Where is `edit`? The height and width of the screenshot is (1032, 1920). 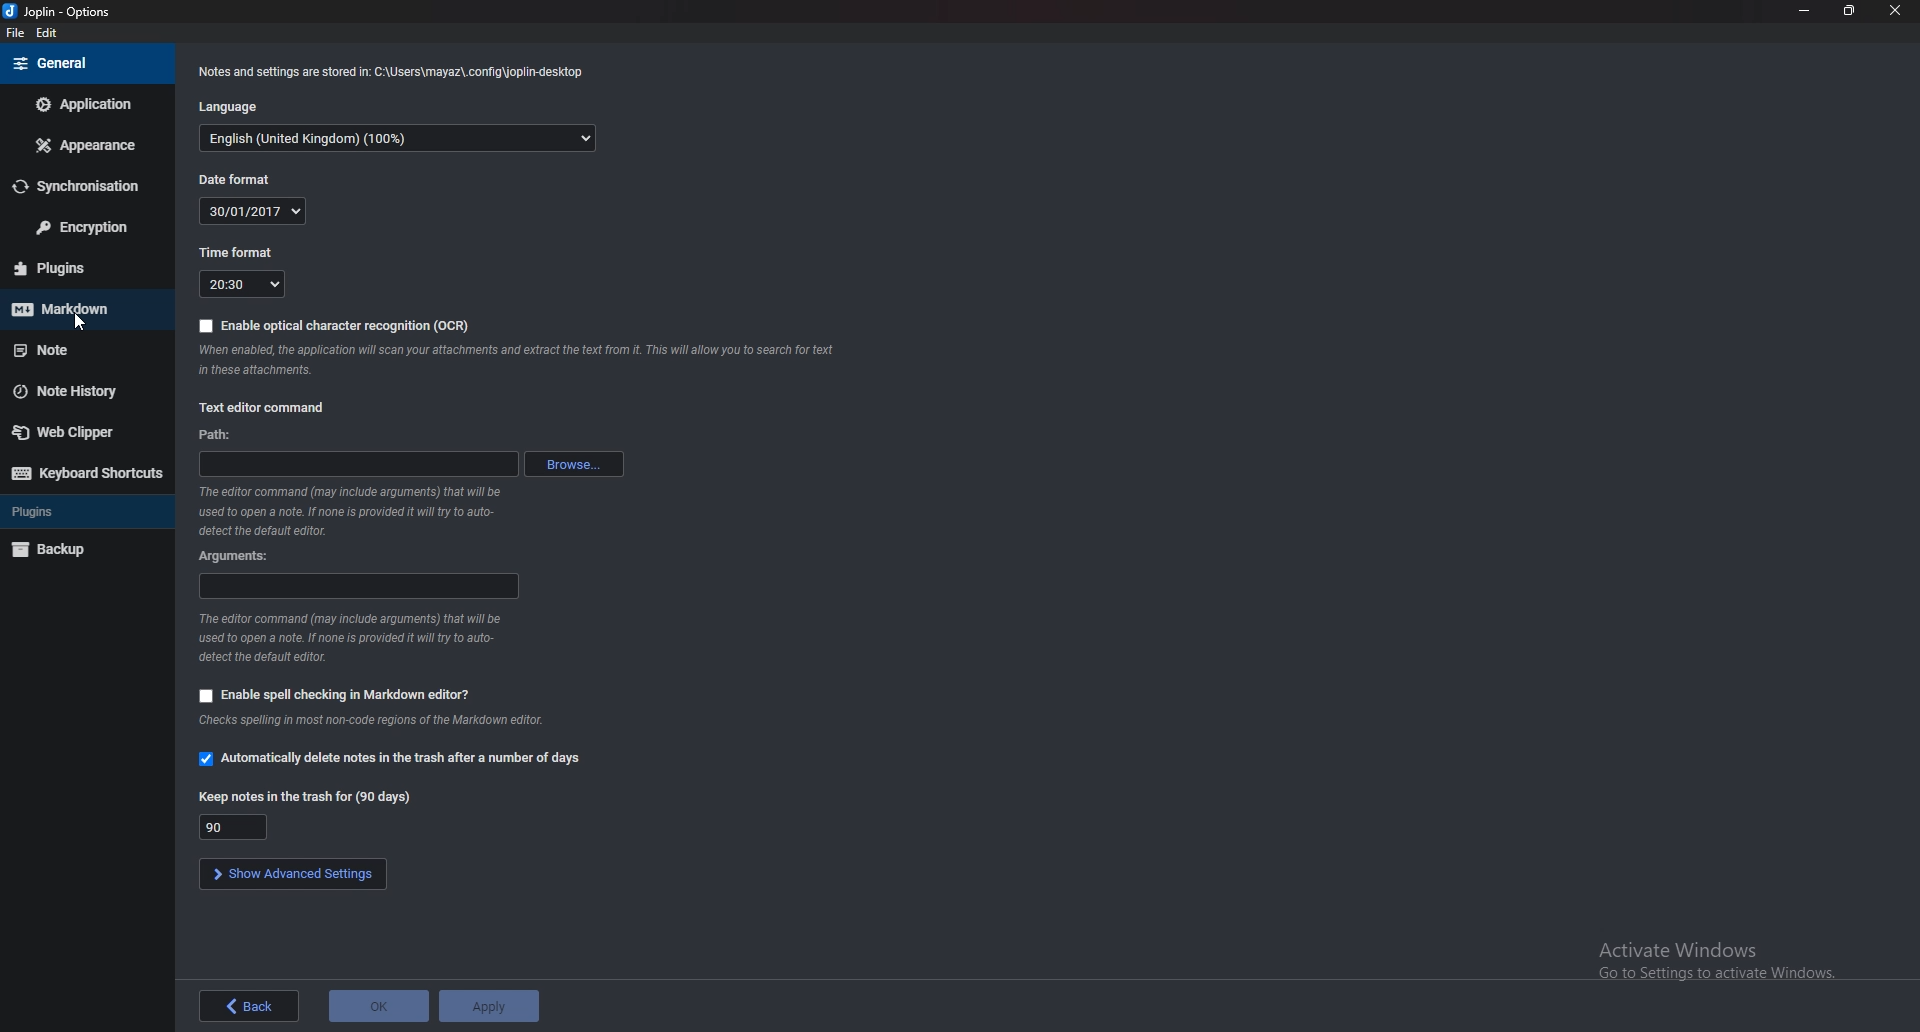
edit is located at coordinates (48, 33).